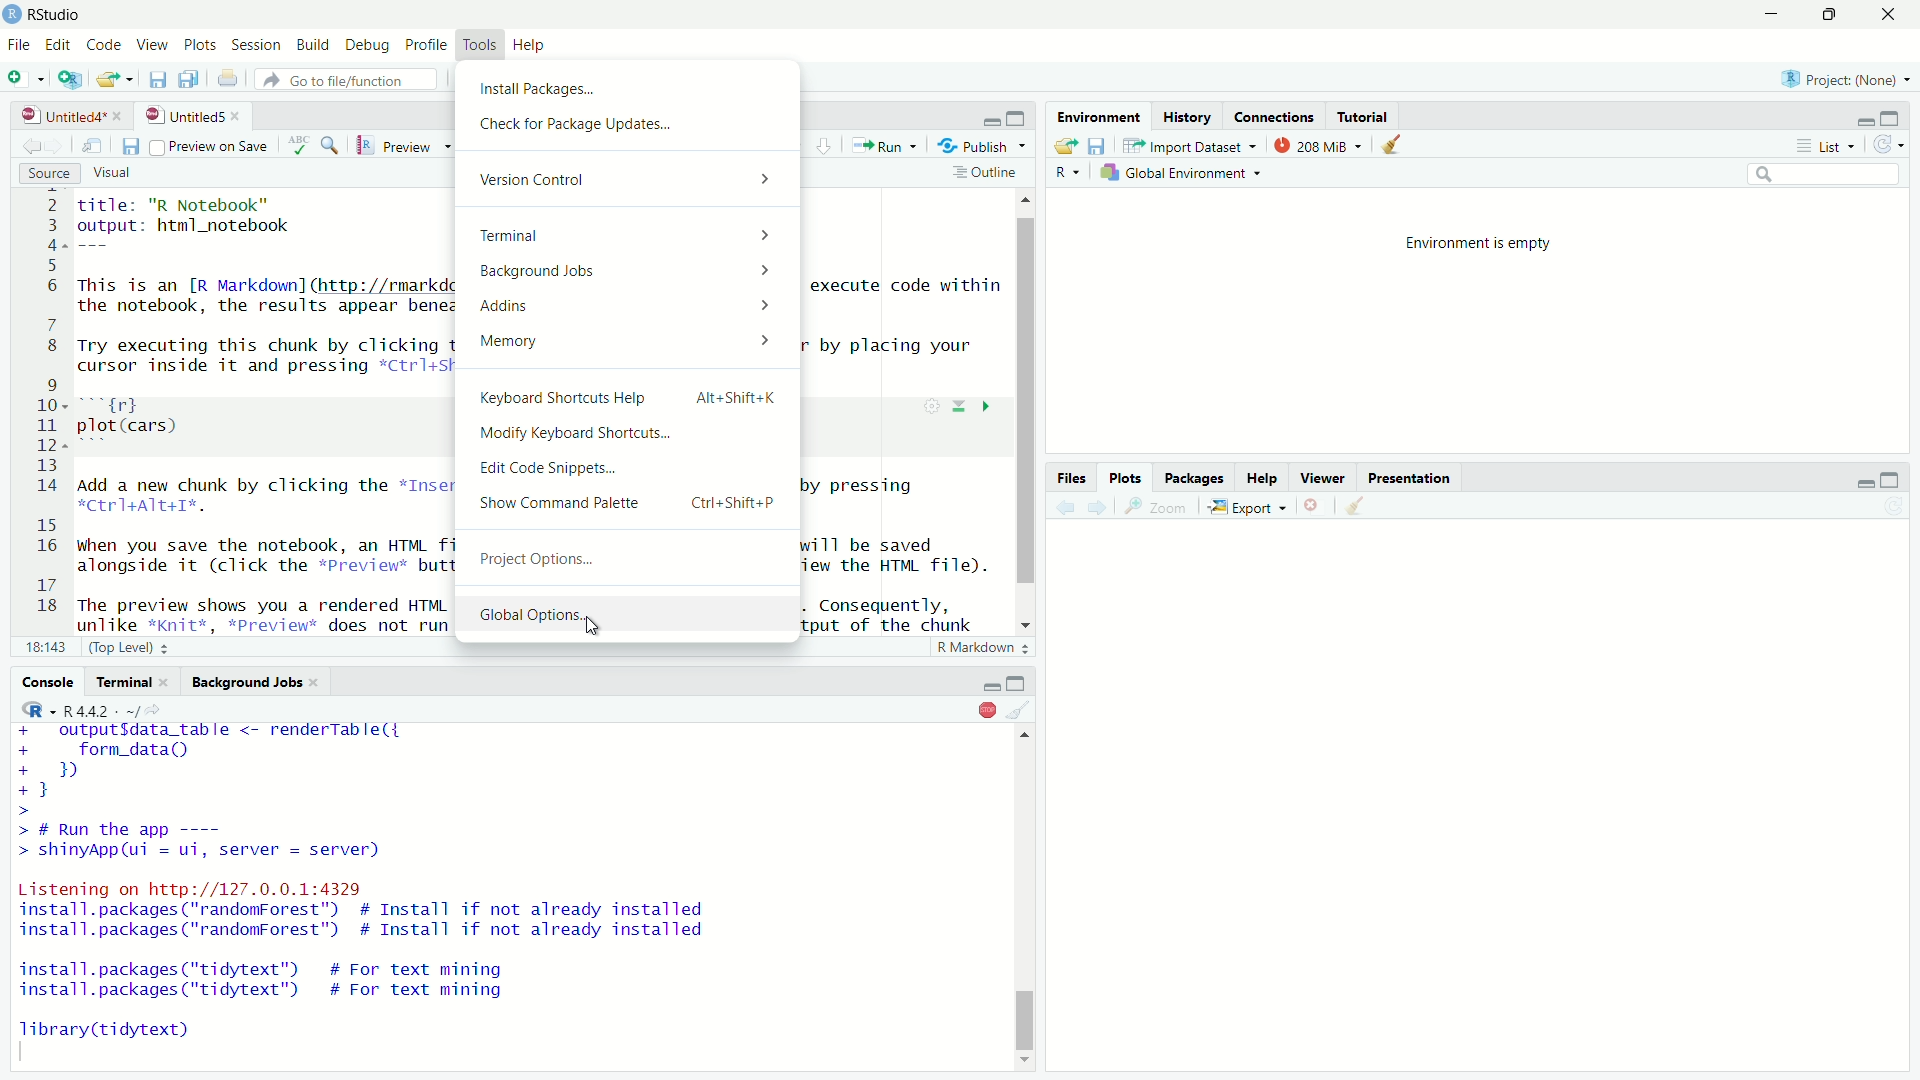 This screenshot has width=1920, height=1080. Describe the element at coordinates (28, 146) in the screenshot. I see `move forward` at that location.